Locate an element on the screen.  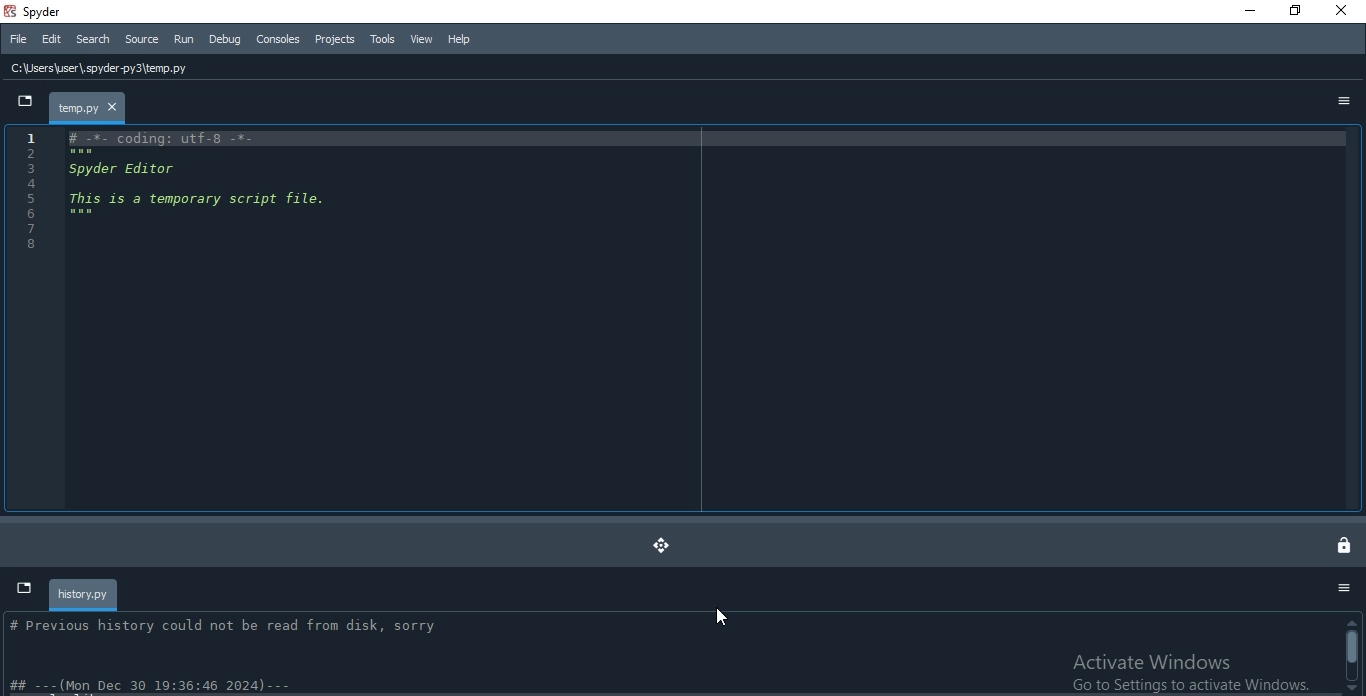
Restore is located at coordinates (1295, 10).